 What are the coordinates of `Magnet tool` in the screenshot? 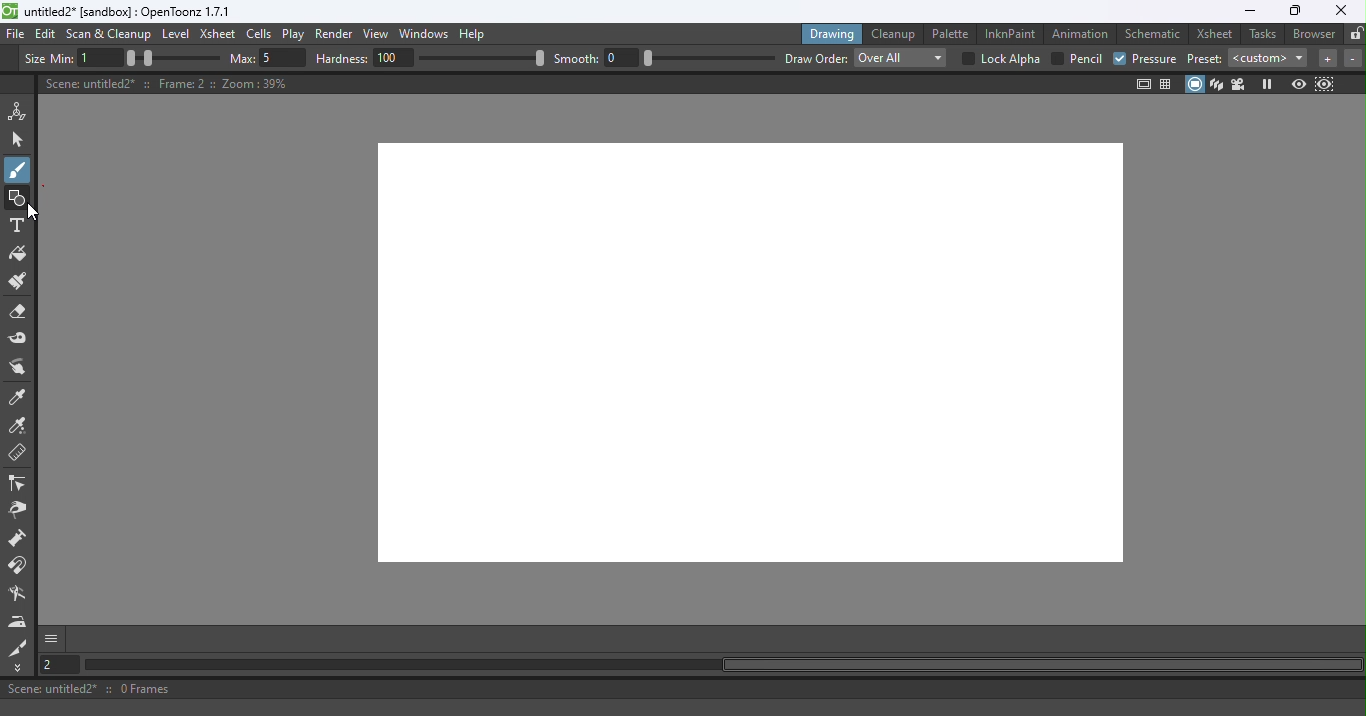 It's located at (19, 540).